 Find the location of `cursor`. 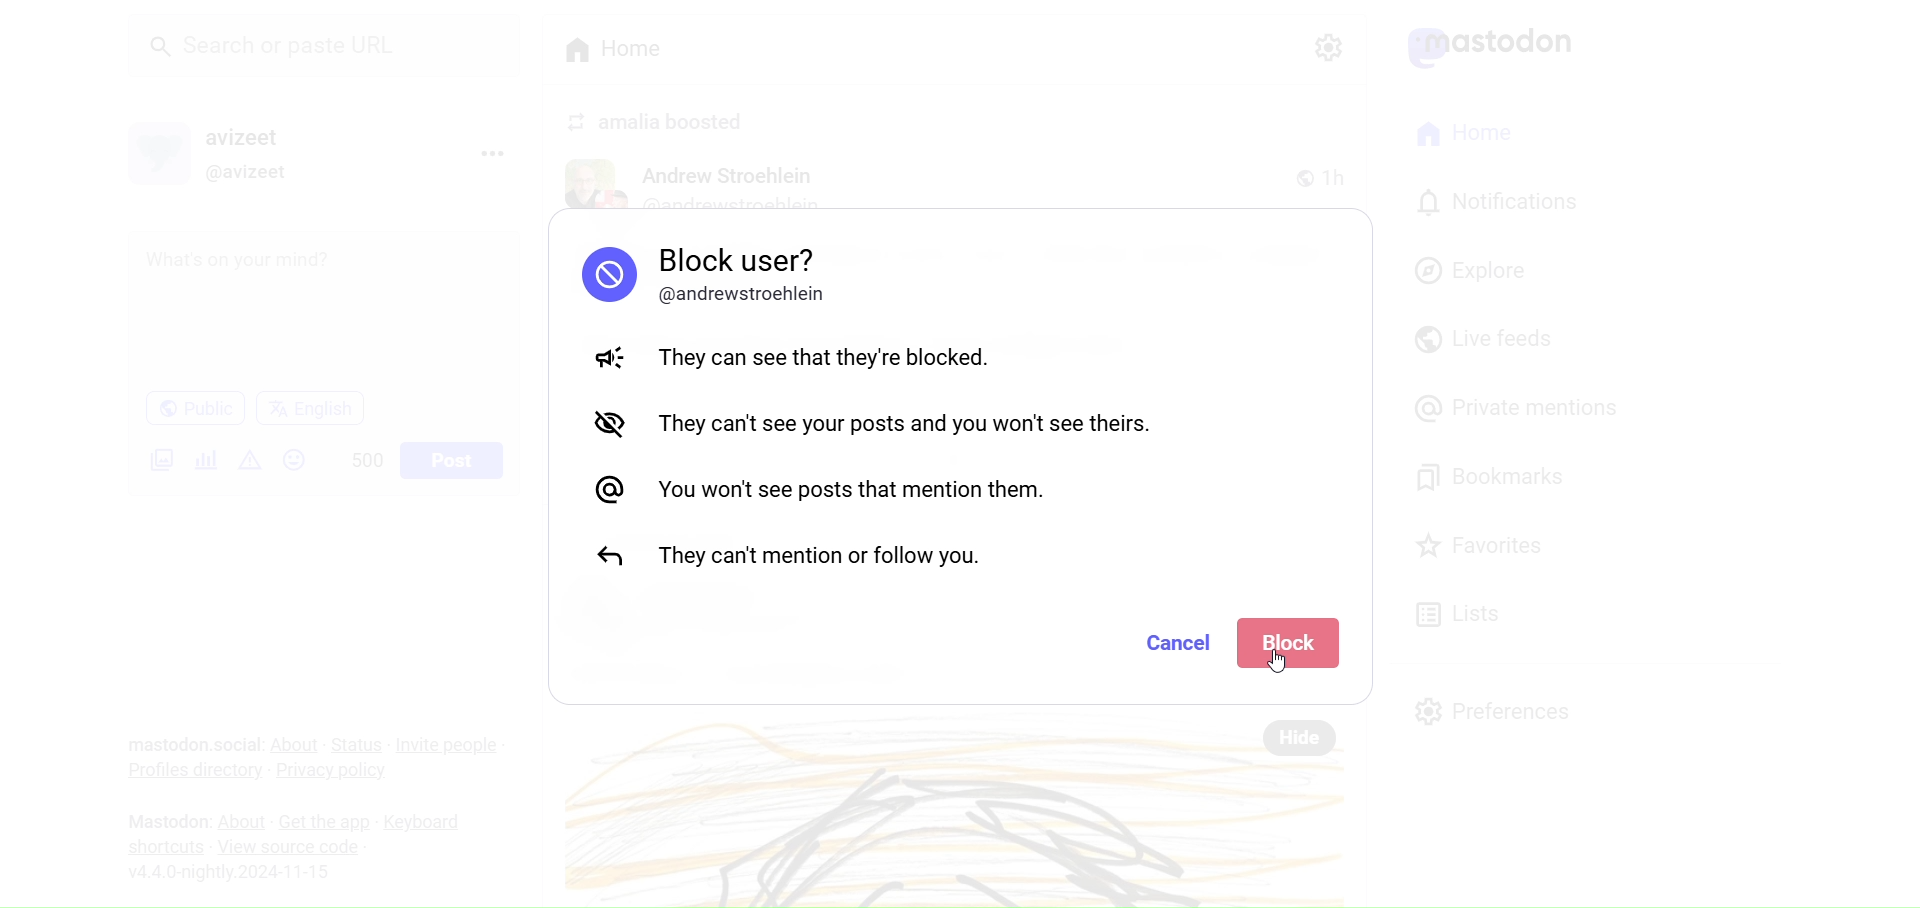

cursor is located at coordinates (1282, 670).